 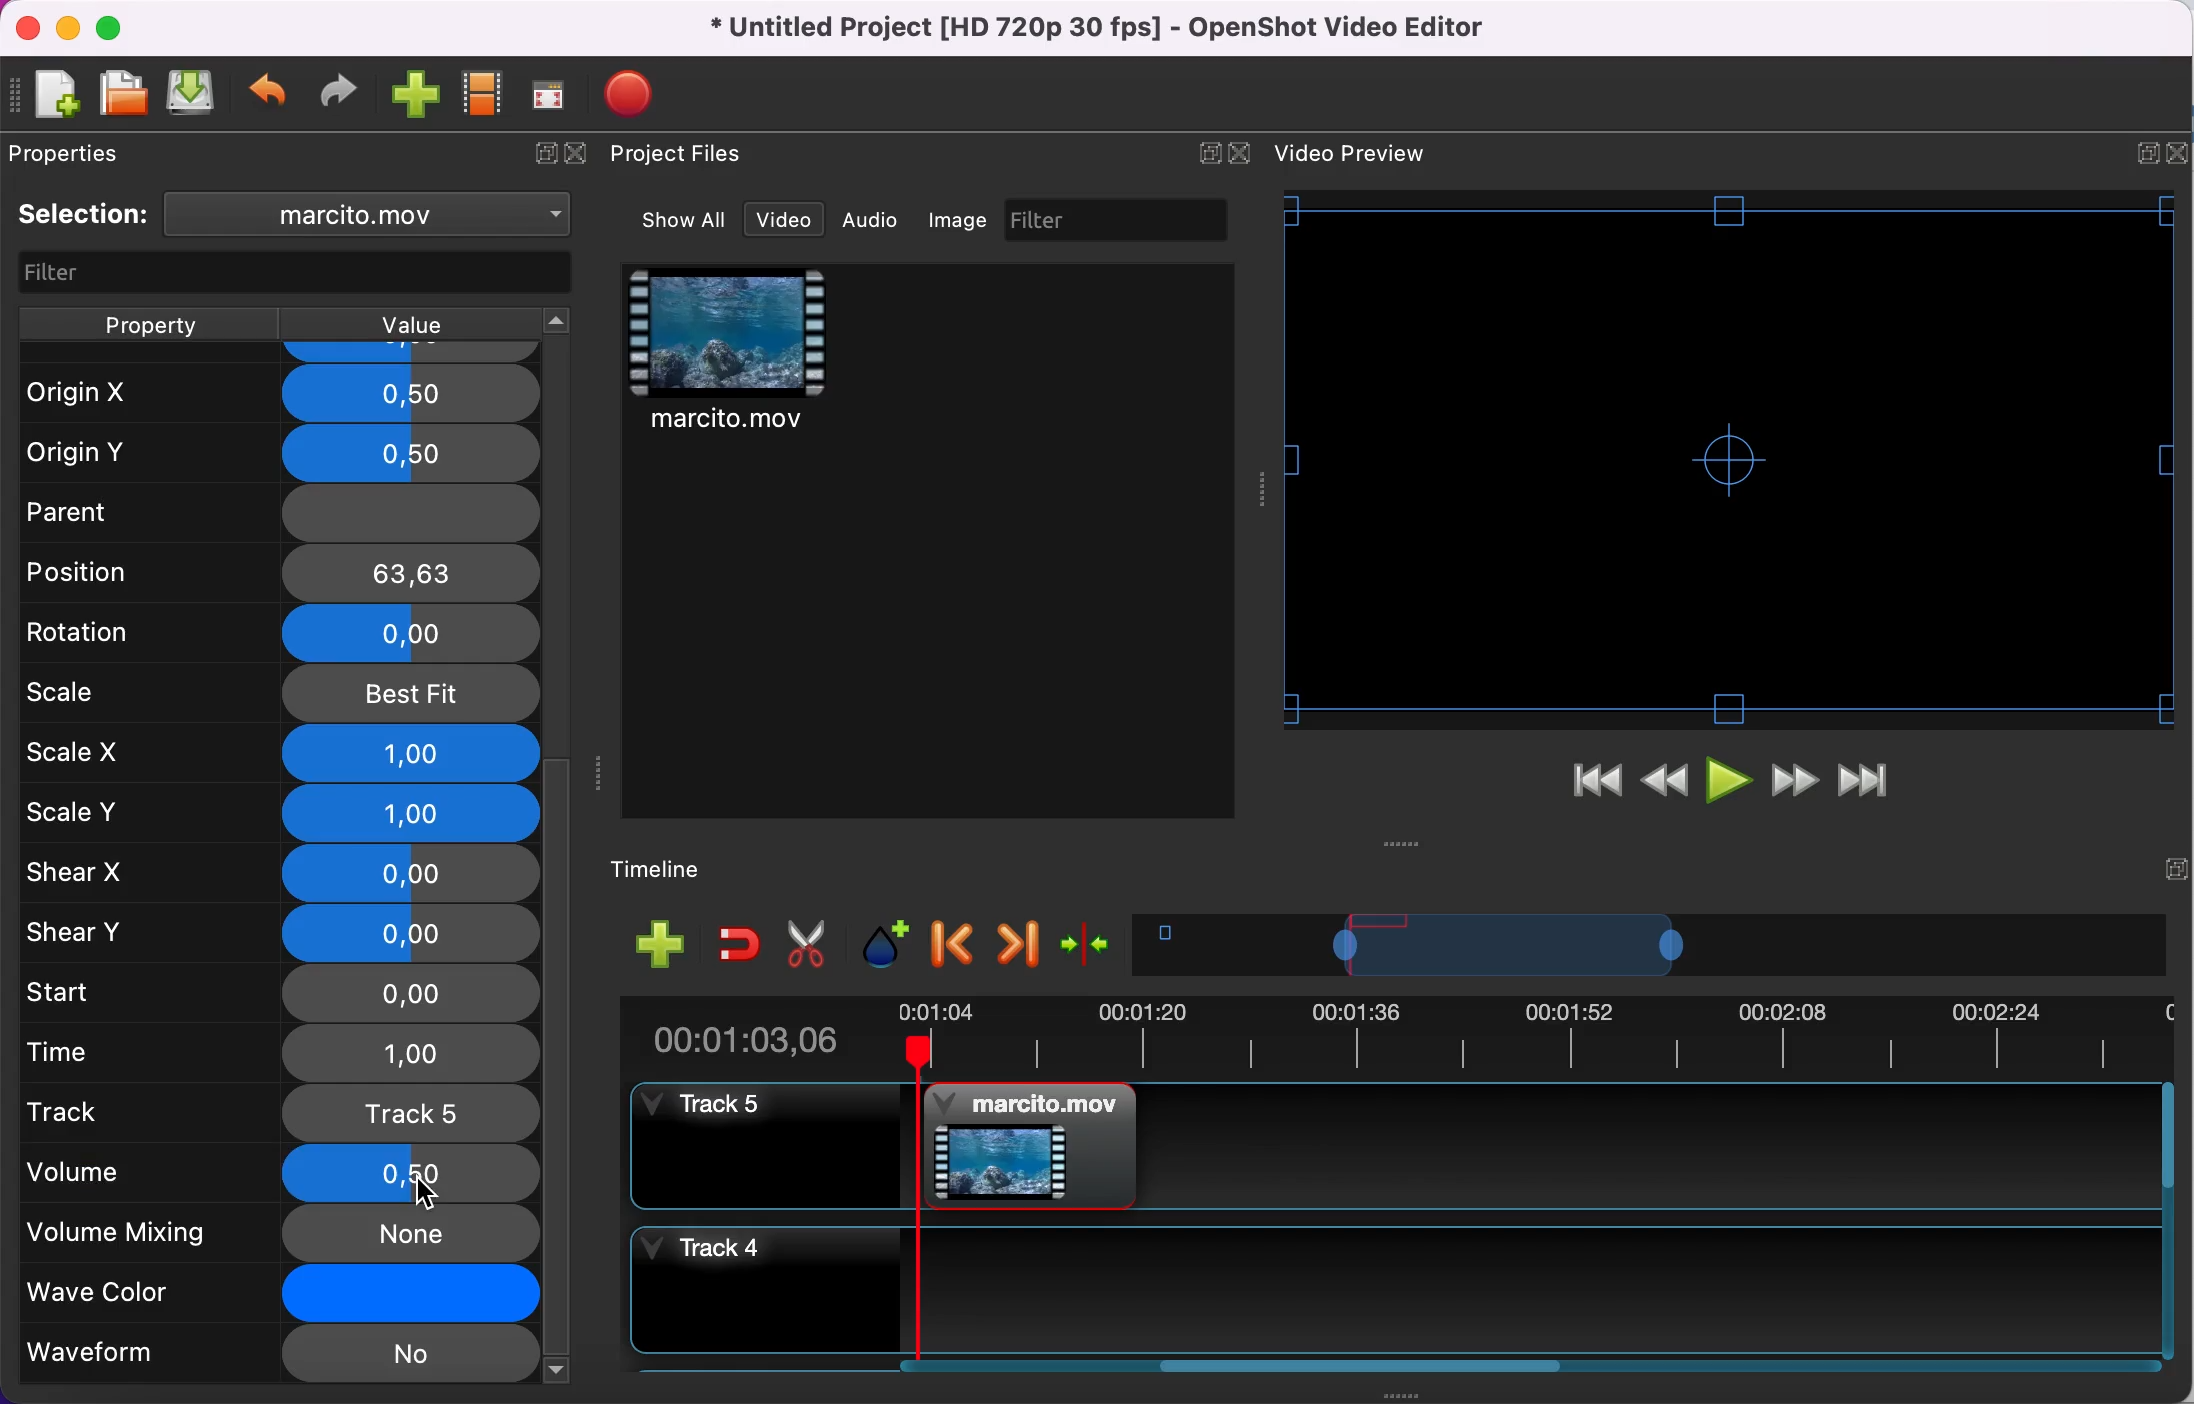 I want to click on vertical scroll bar, so click(x=559, y=1069).